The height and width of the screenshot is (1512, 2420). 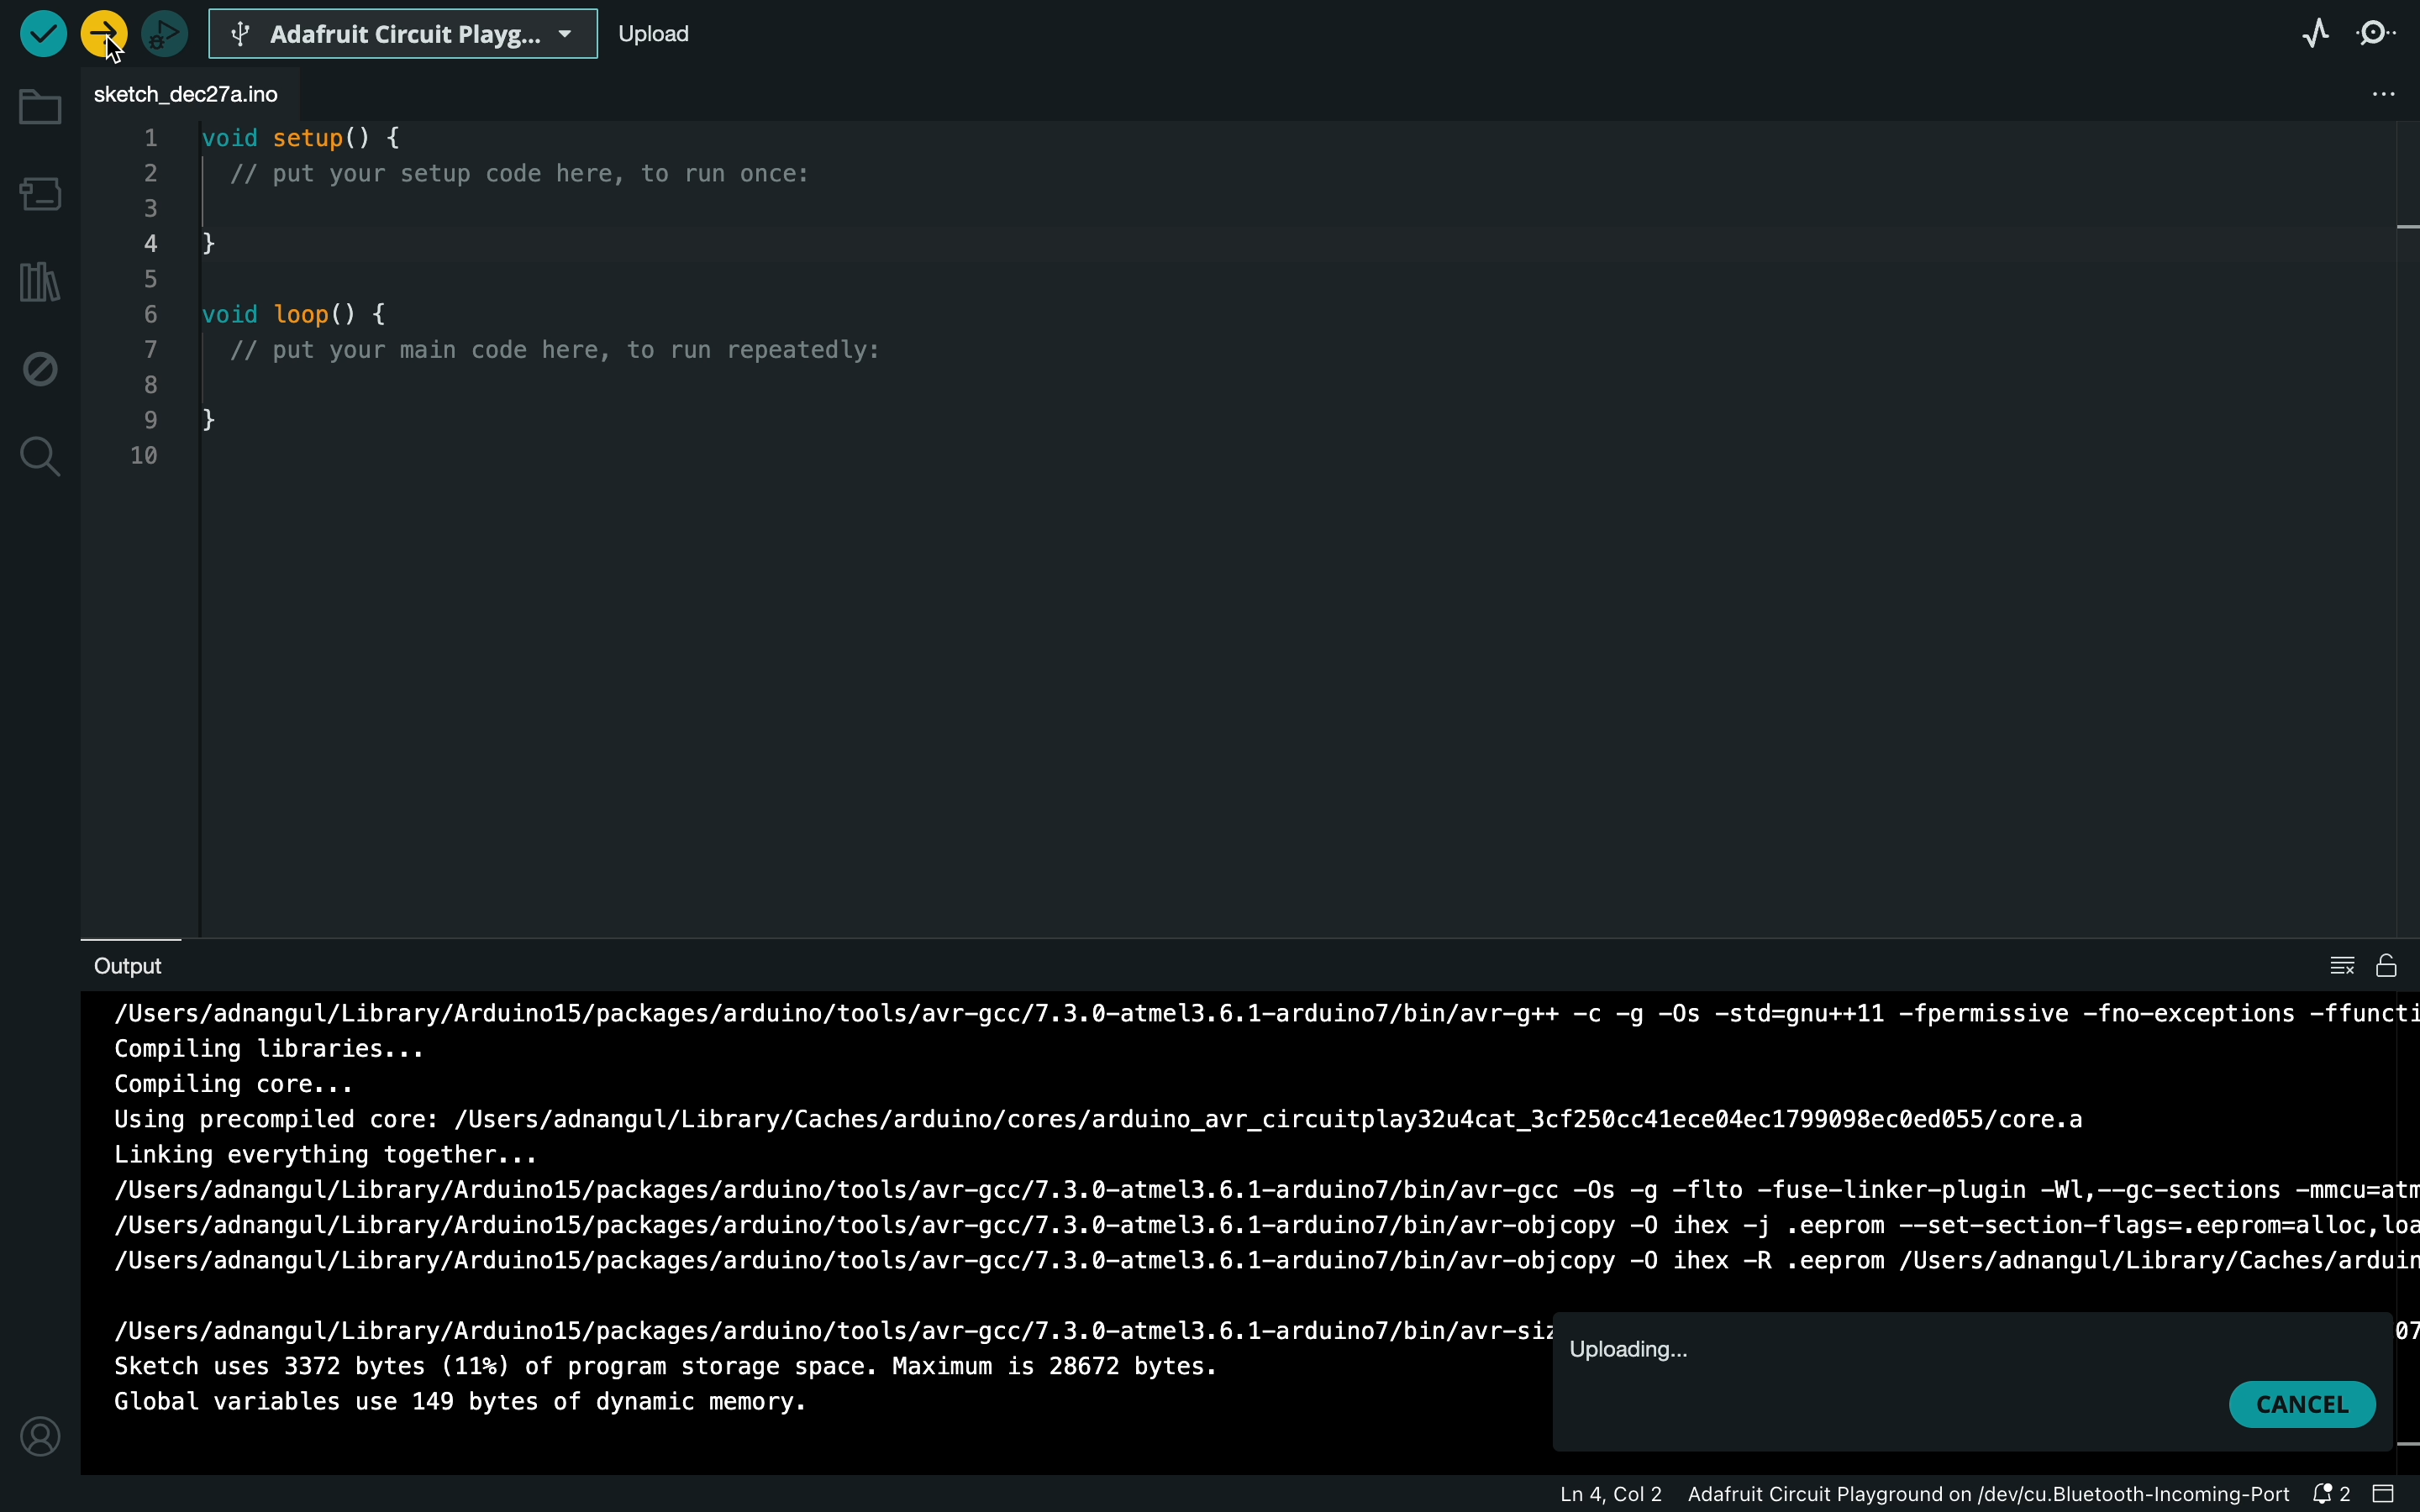 What do you see at coordinates (2375, 30) in the screenshot?
I see `serial monitor` at bounding box center [2375, 30].